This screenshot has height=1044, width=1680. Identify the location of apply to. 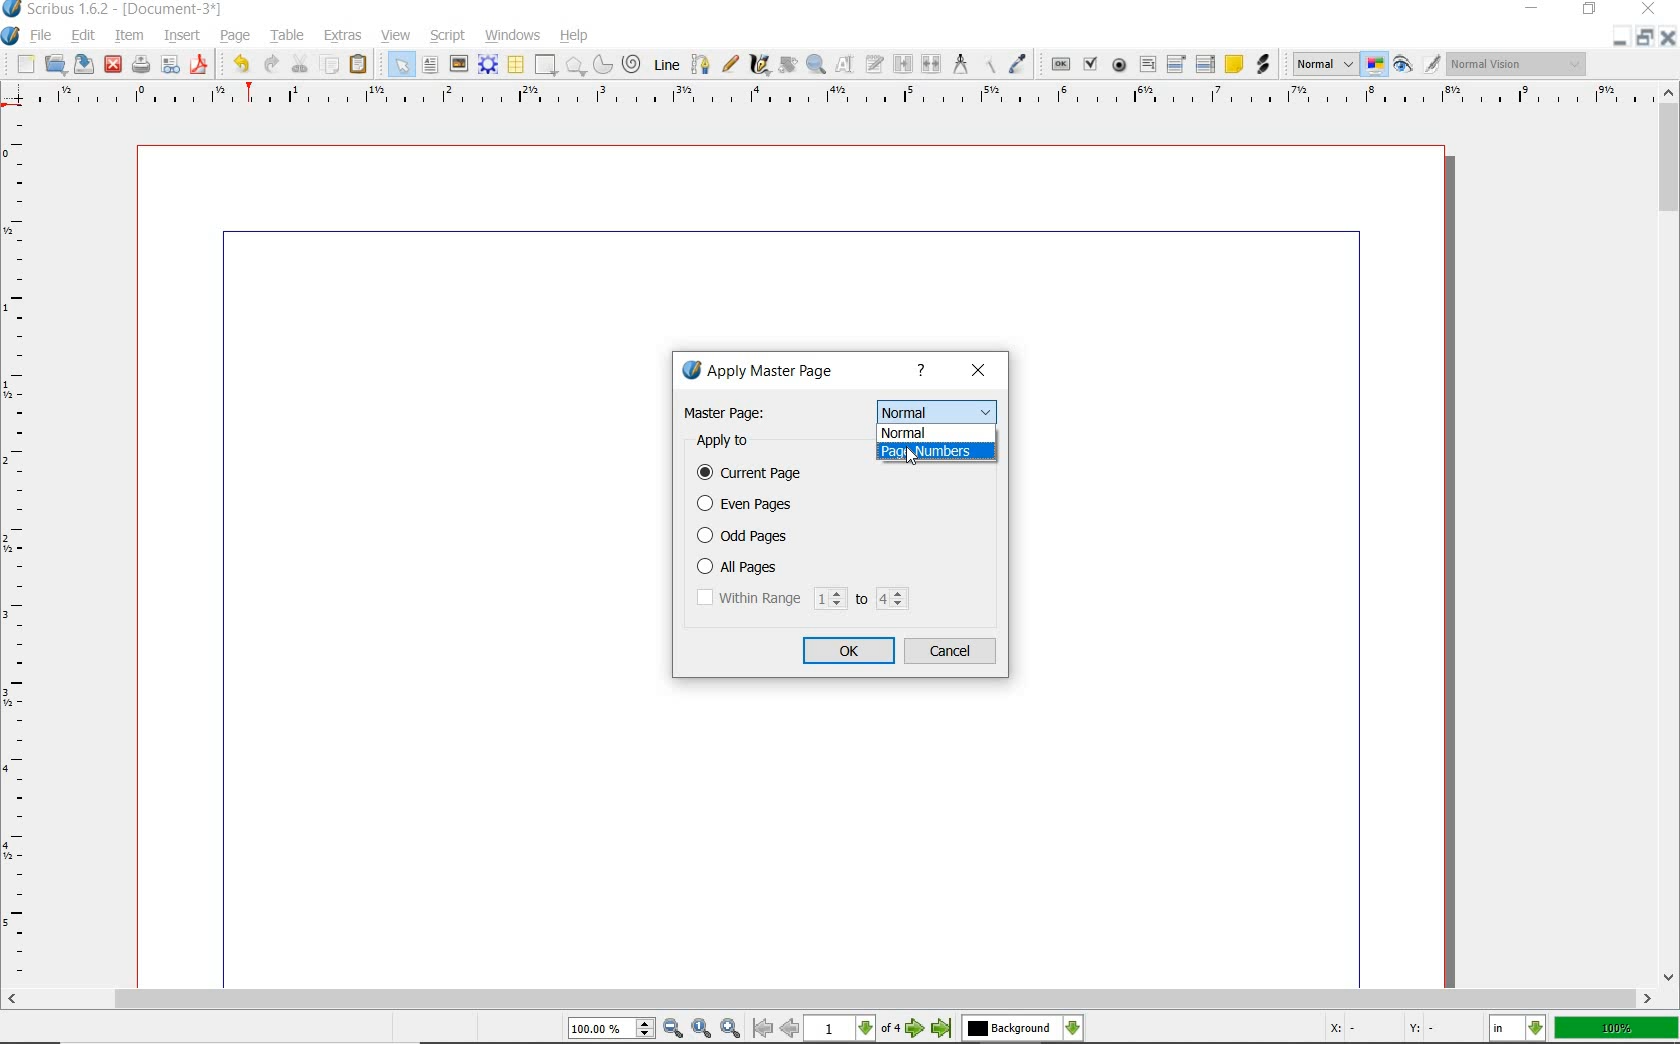
(731, 442).